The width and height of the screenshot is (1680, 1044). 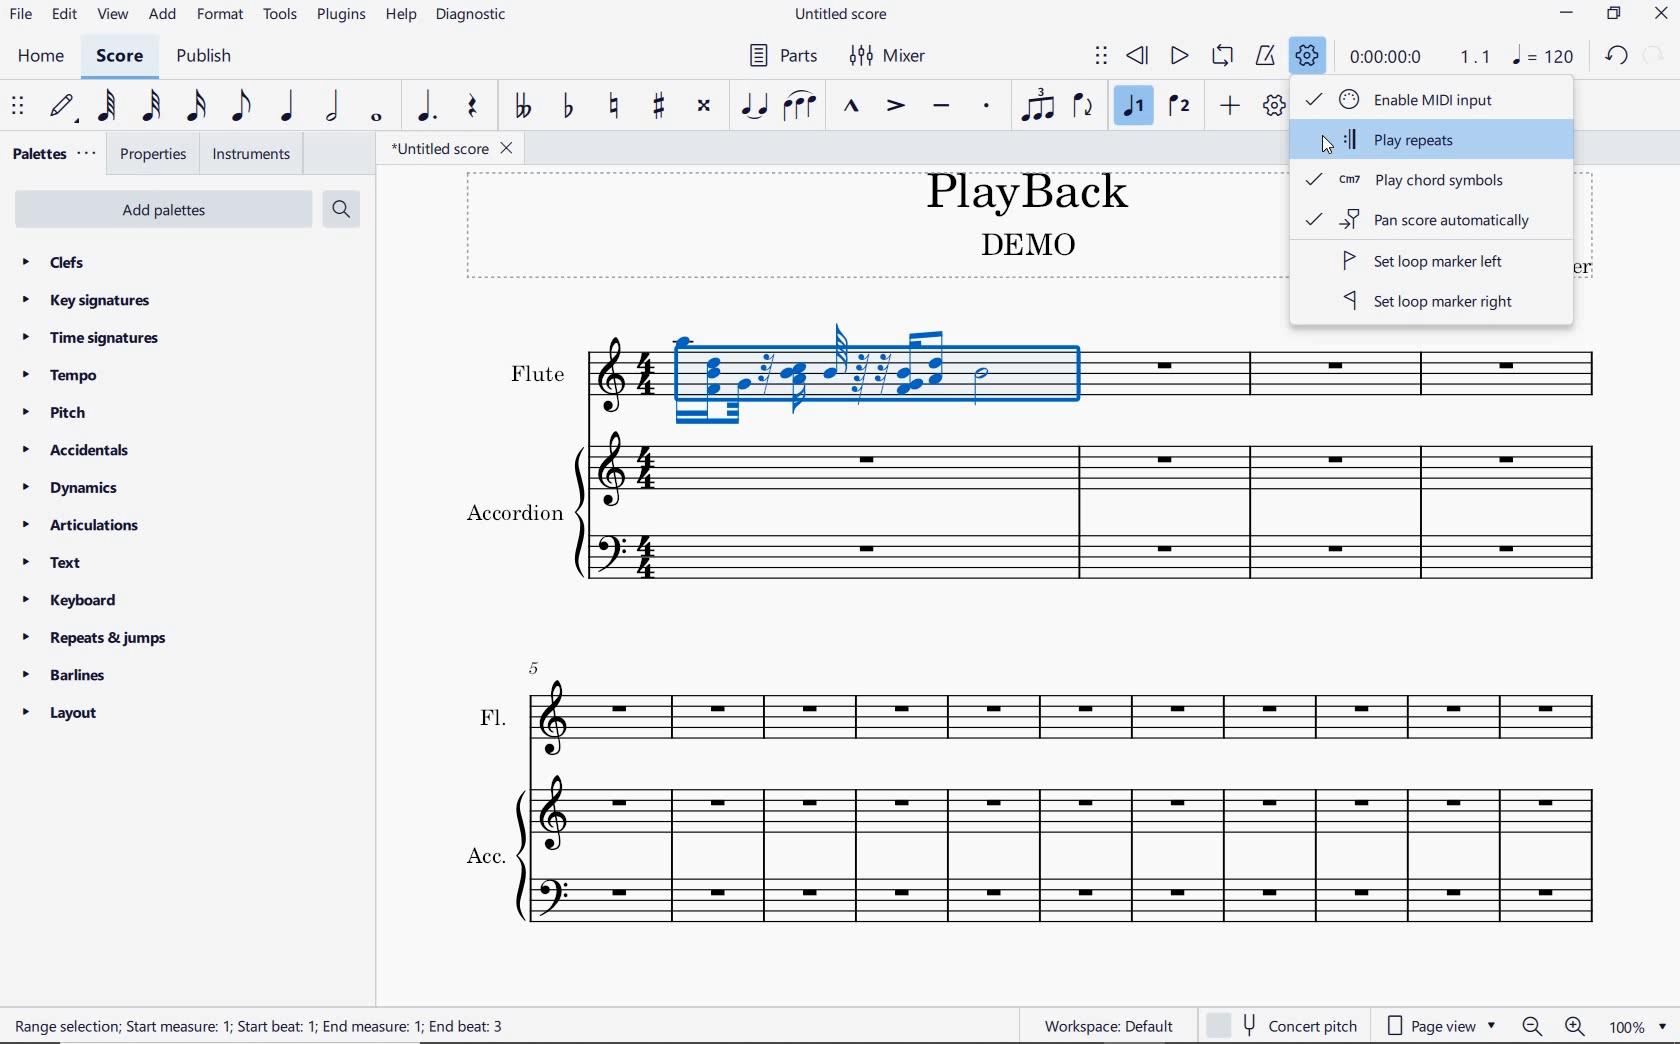 What do you see at coordinates (57, 562) in the screenshot?
I see `text` at bounding box center [57, 562].